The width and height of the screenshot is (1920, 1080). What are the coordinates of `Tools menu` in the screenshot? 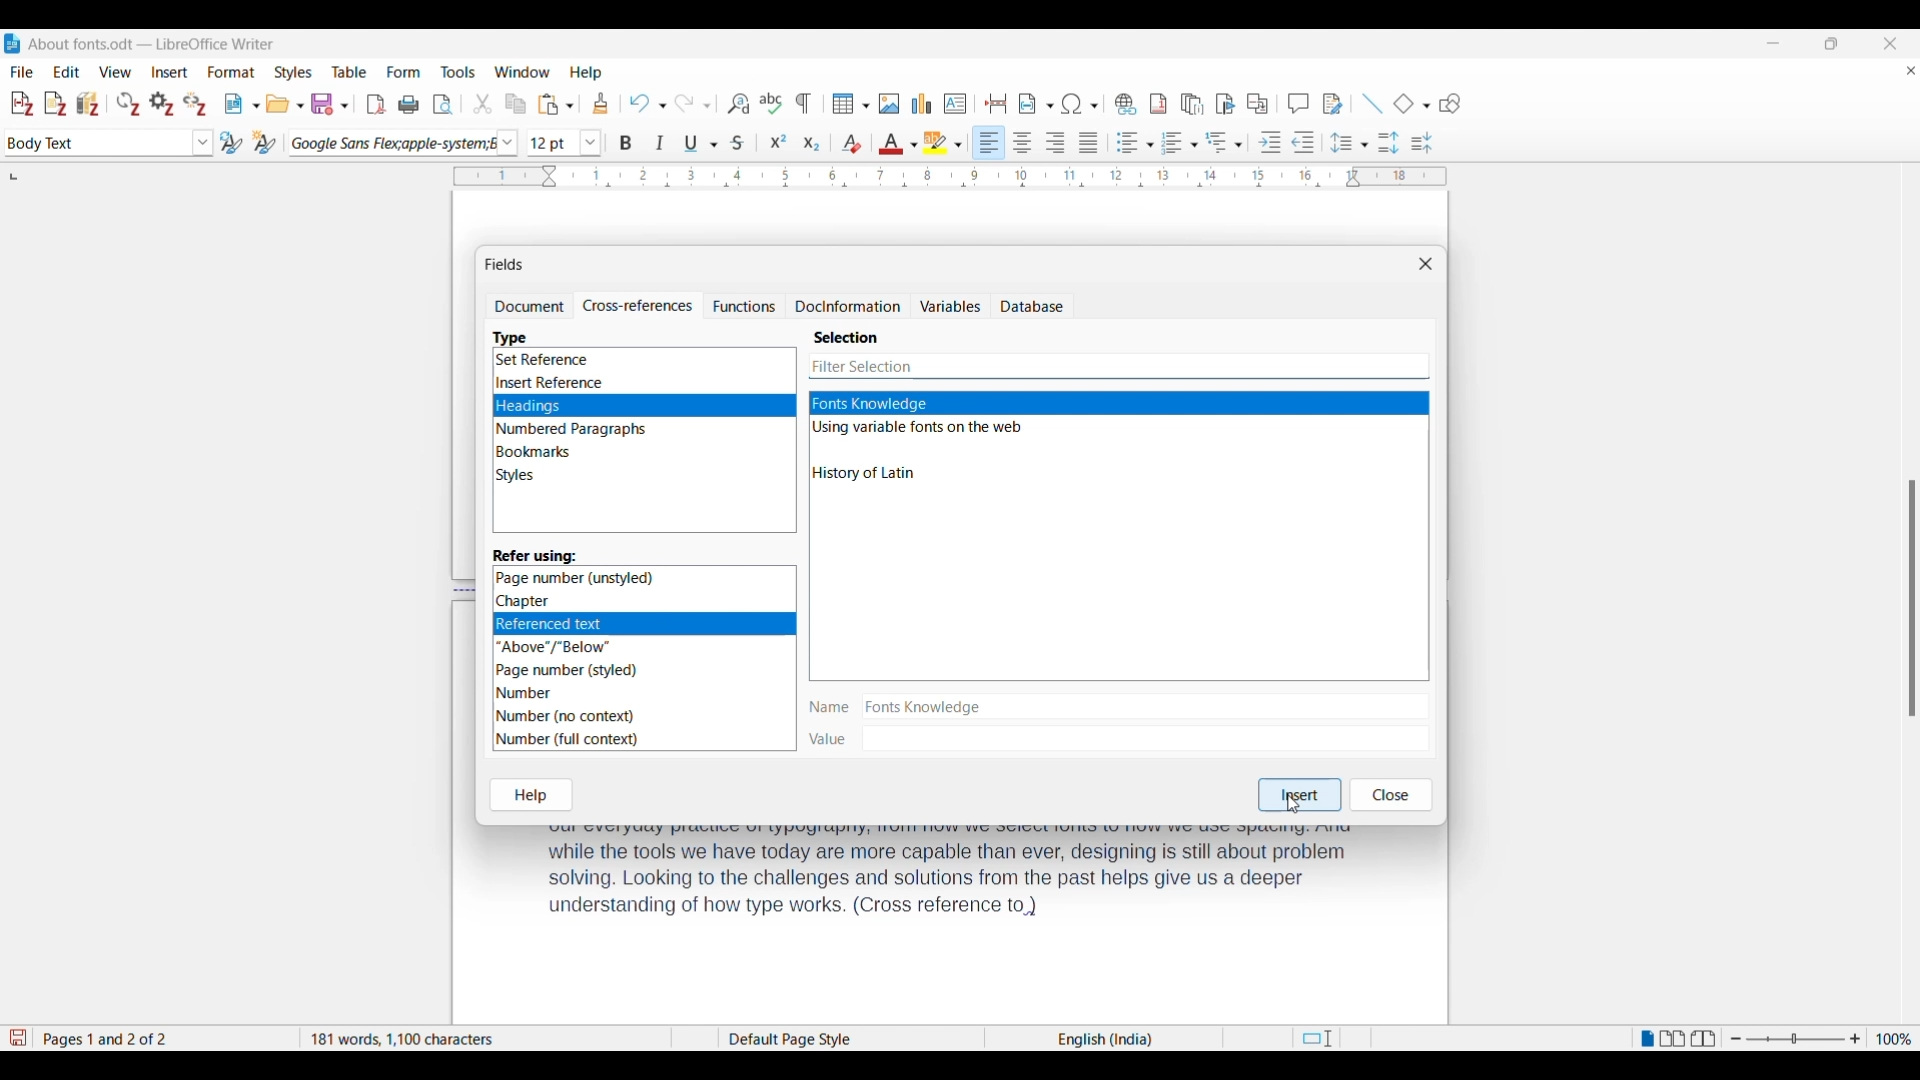 It's located at (458, 72).